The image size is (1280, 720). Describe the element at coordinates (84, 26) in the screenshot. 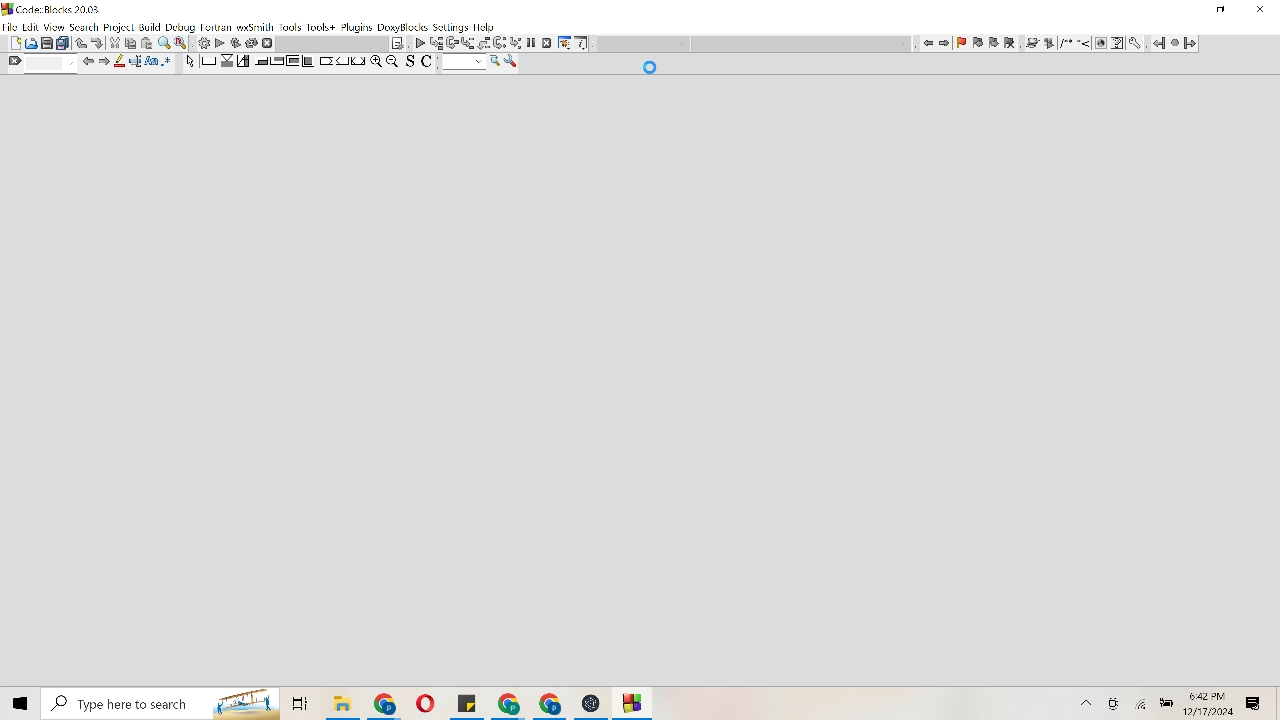

I see `Search` at that location.